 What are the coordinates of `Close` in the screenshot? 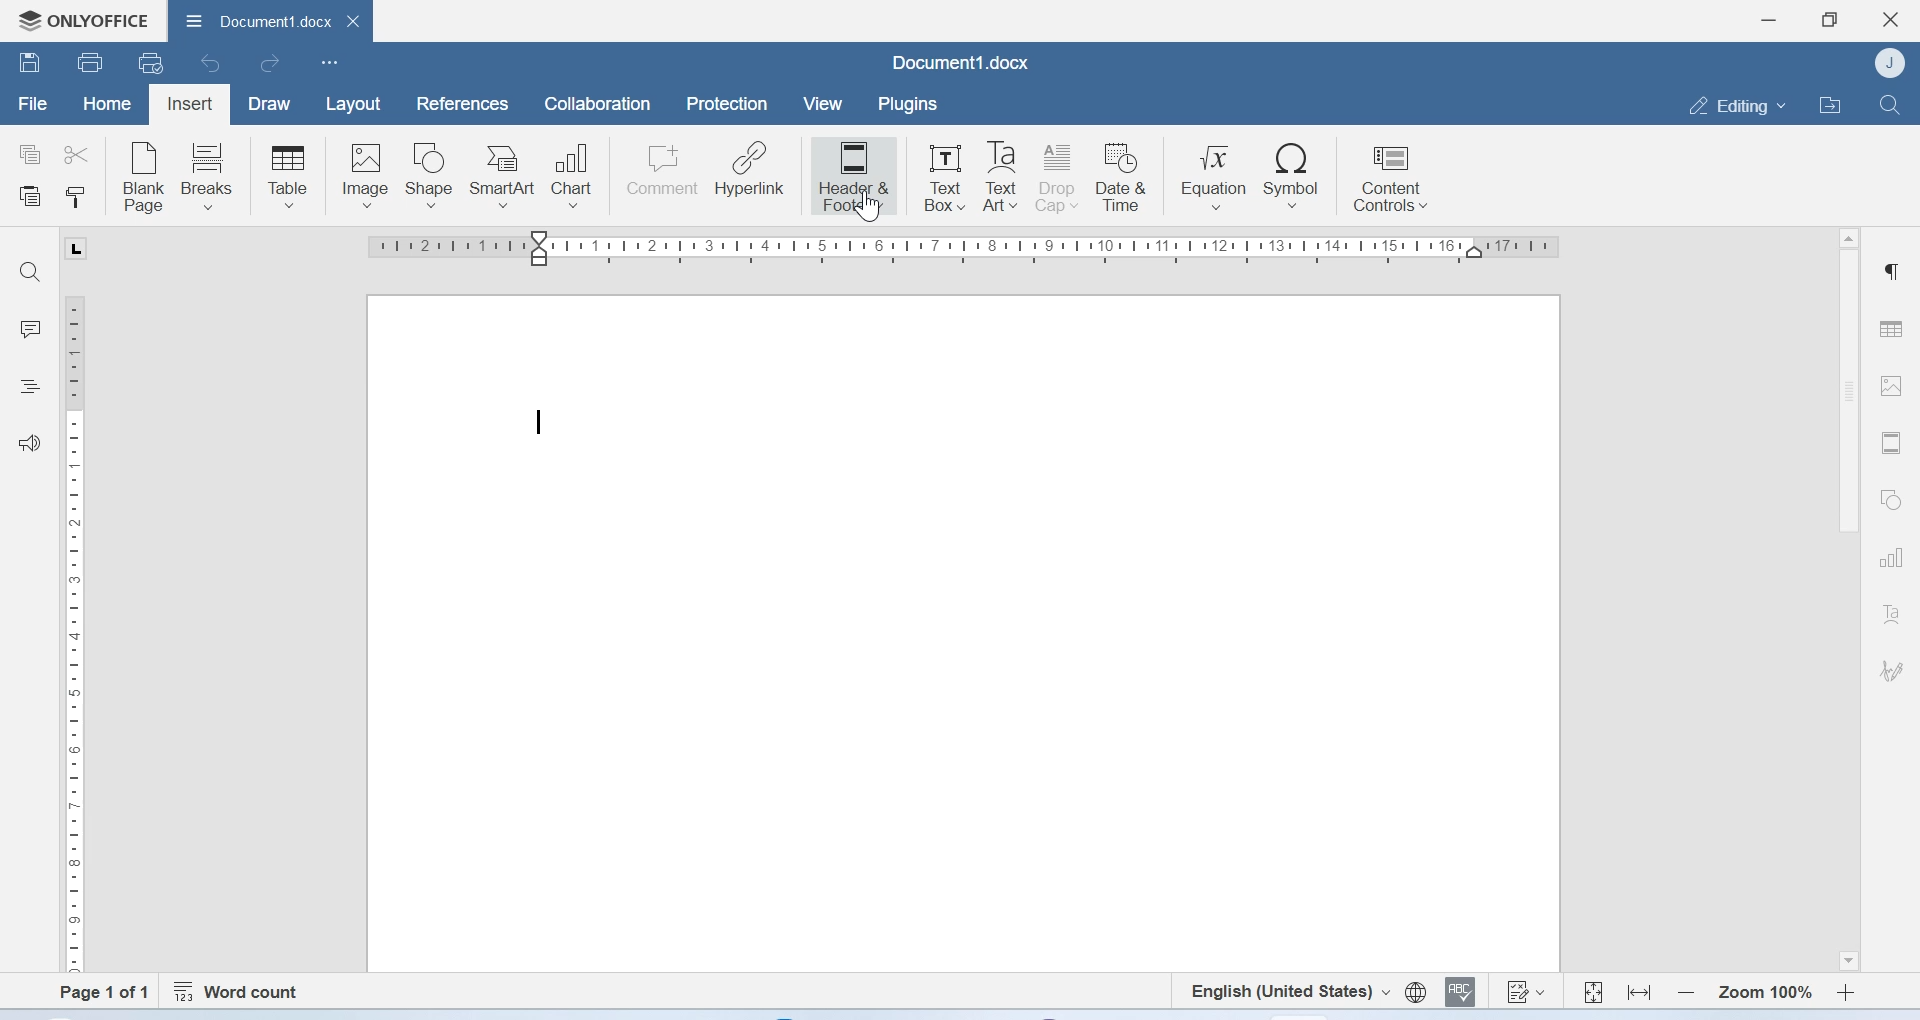 It's located at (1891, 20).